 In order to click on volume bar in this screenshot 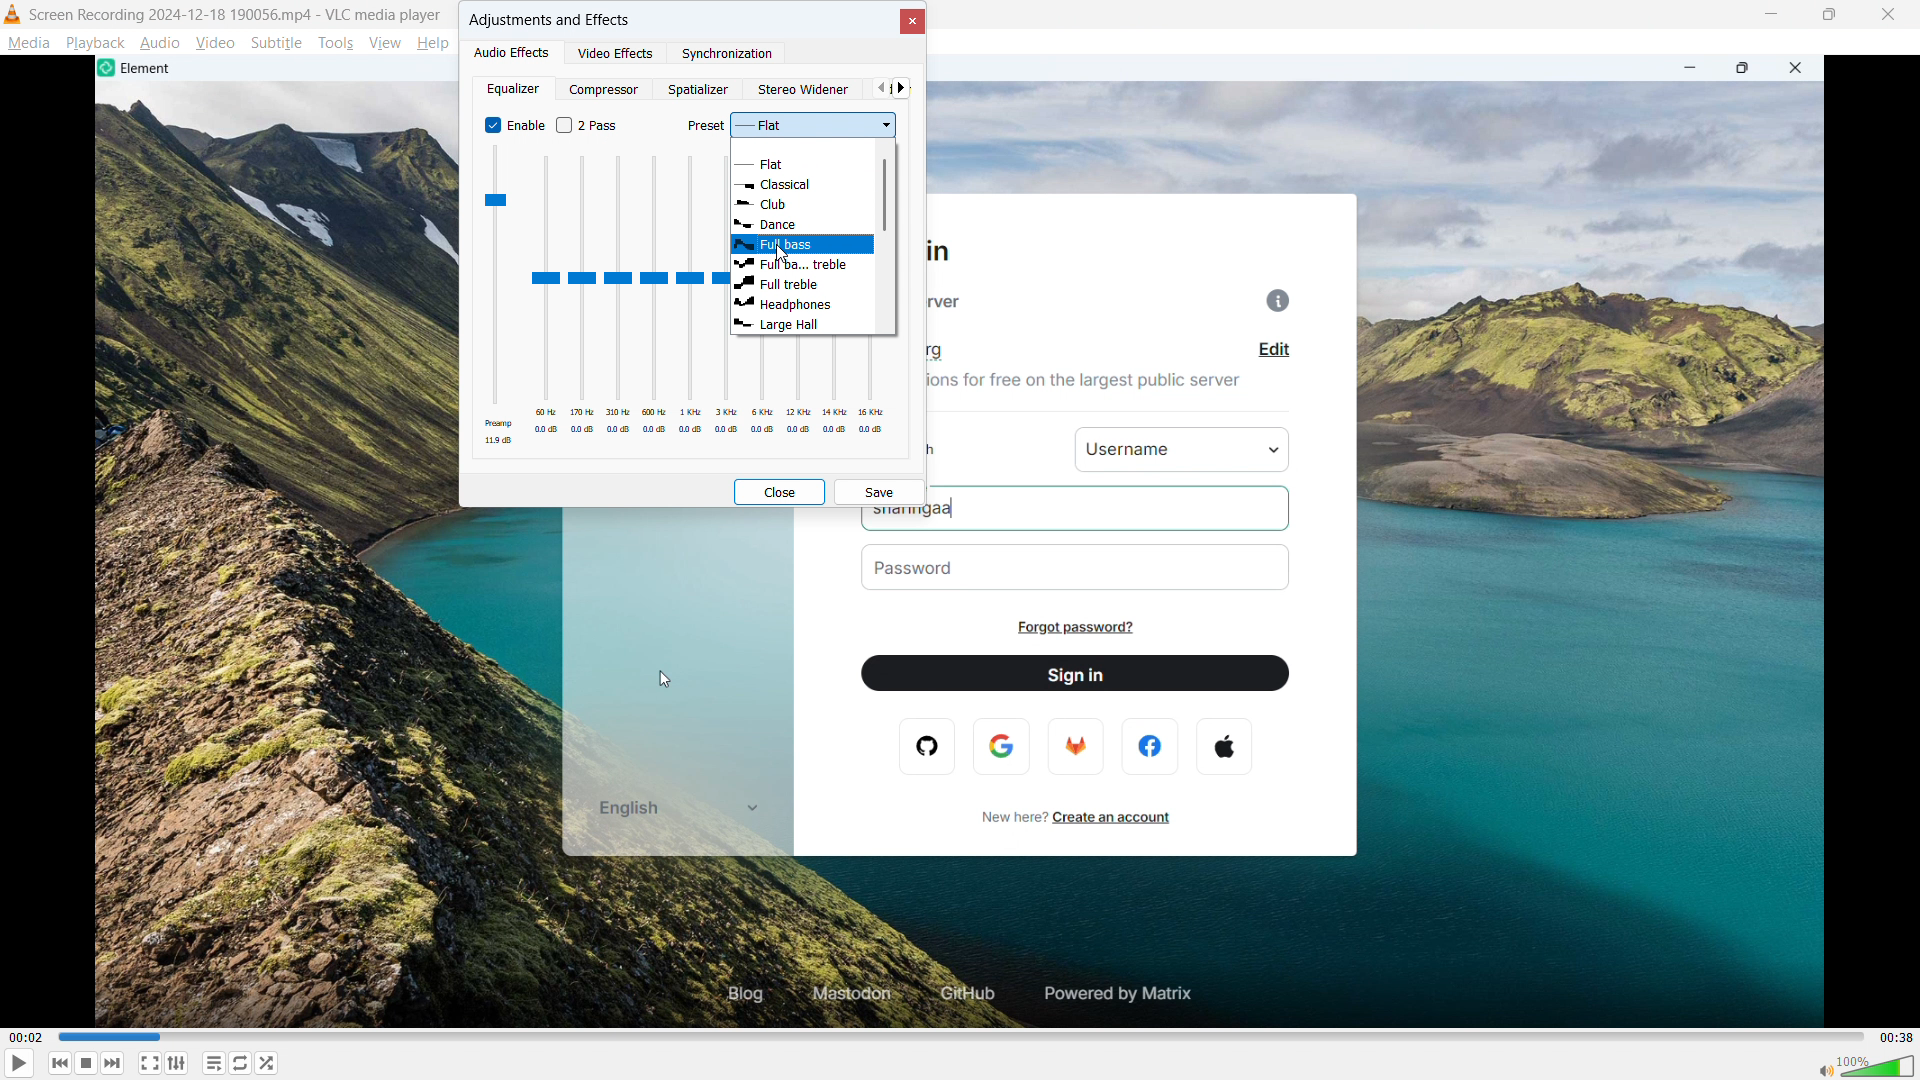, I will do `click(1862, 1065)`.